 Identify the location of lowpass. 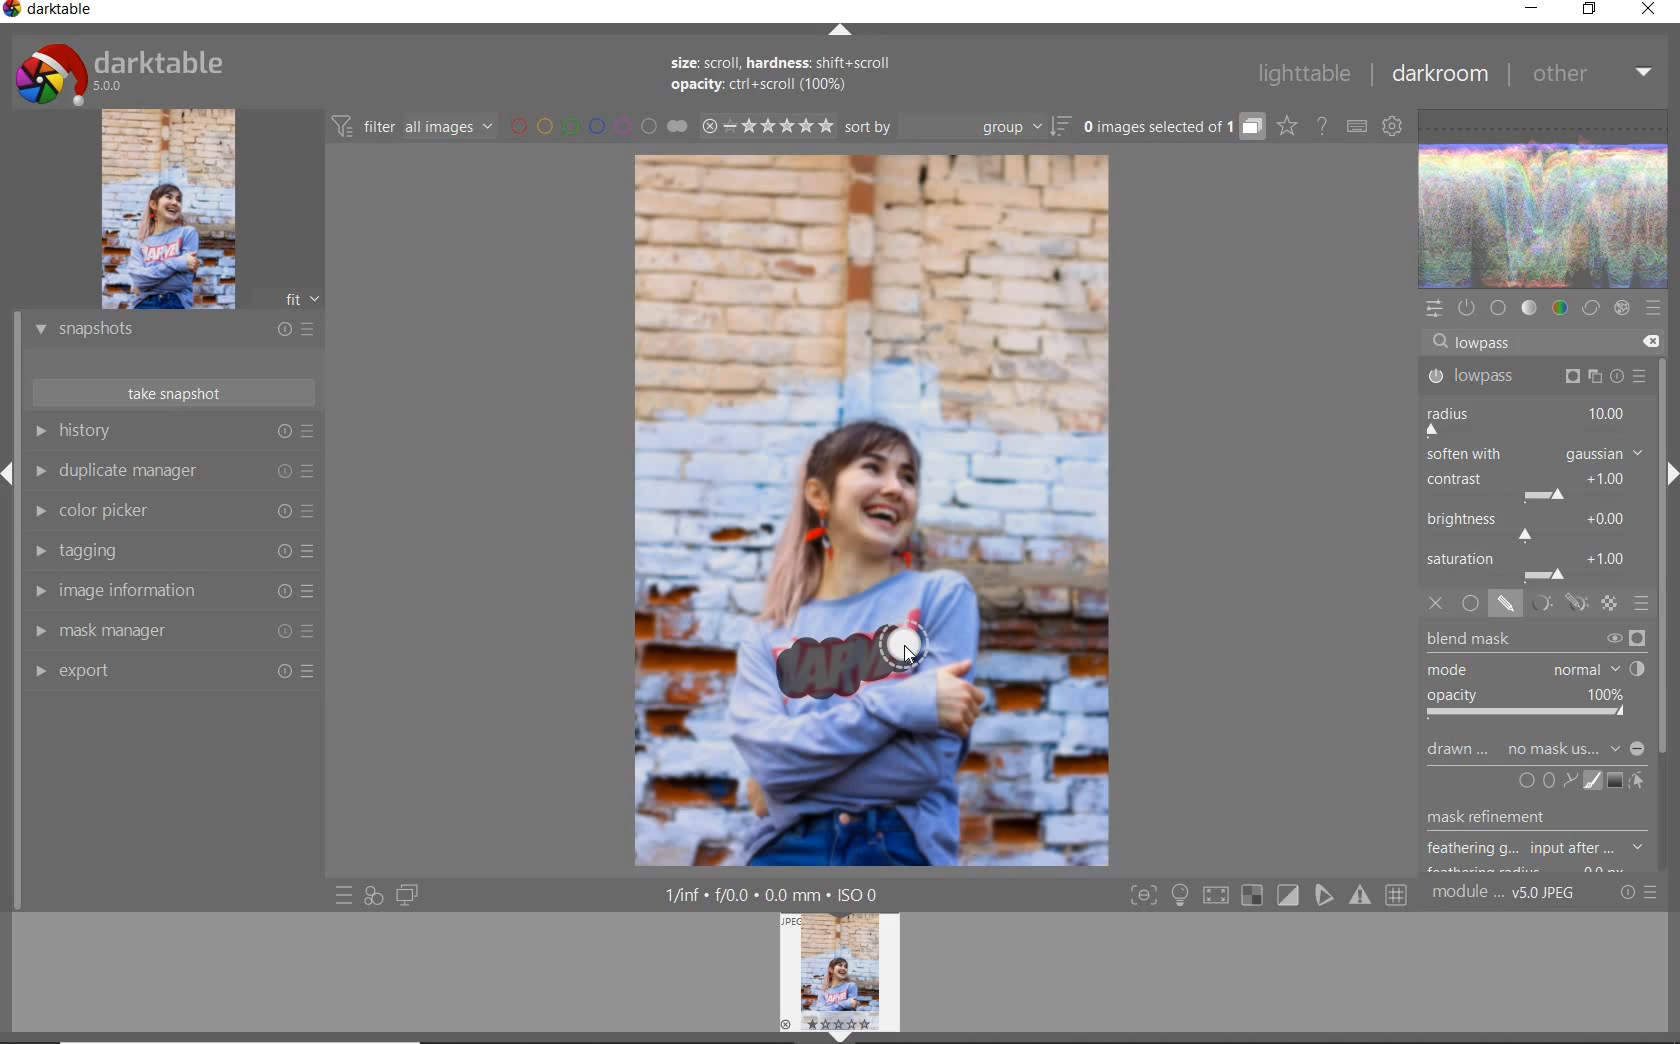
(1492, 344).